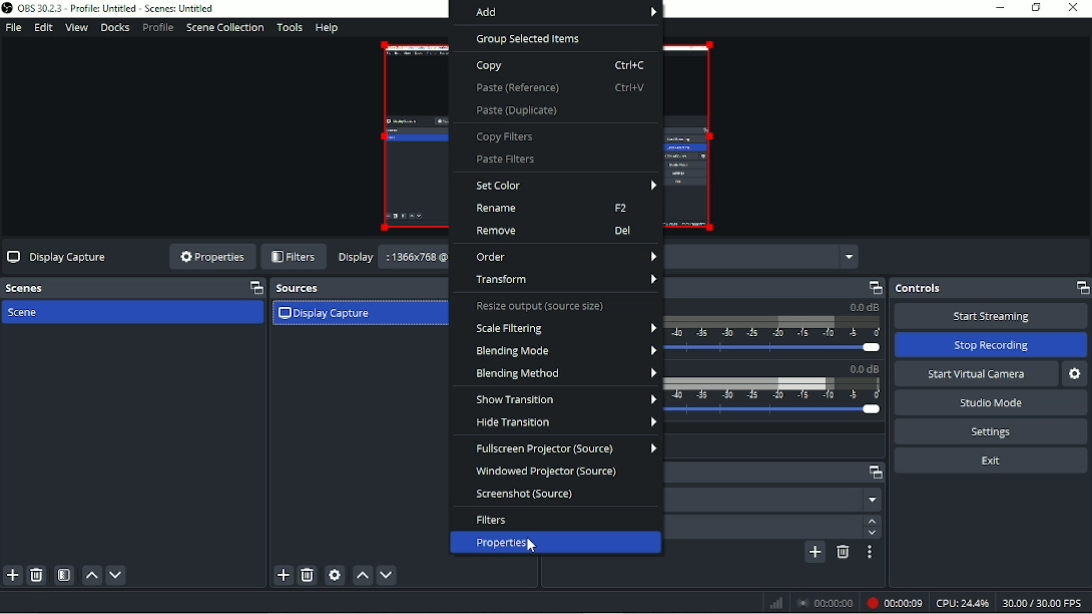 This screenshot has width=1092, height=614. I want to click on 30.00/30.00 FPS, so click(1045, 603).